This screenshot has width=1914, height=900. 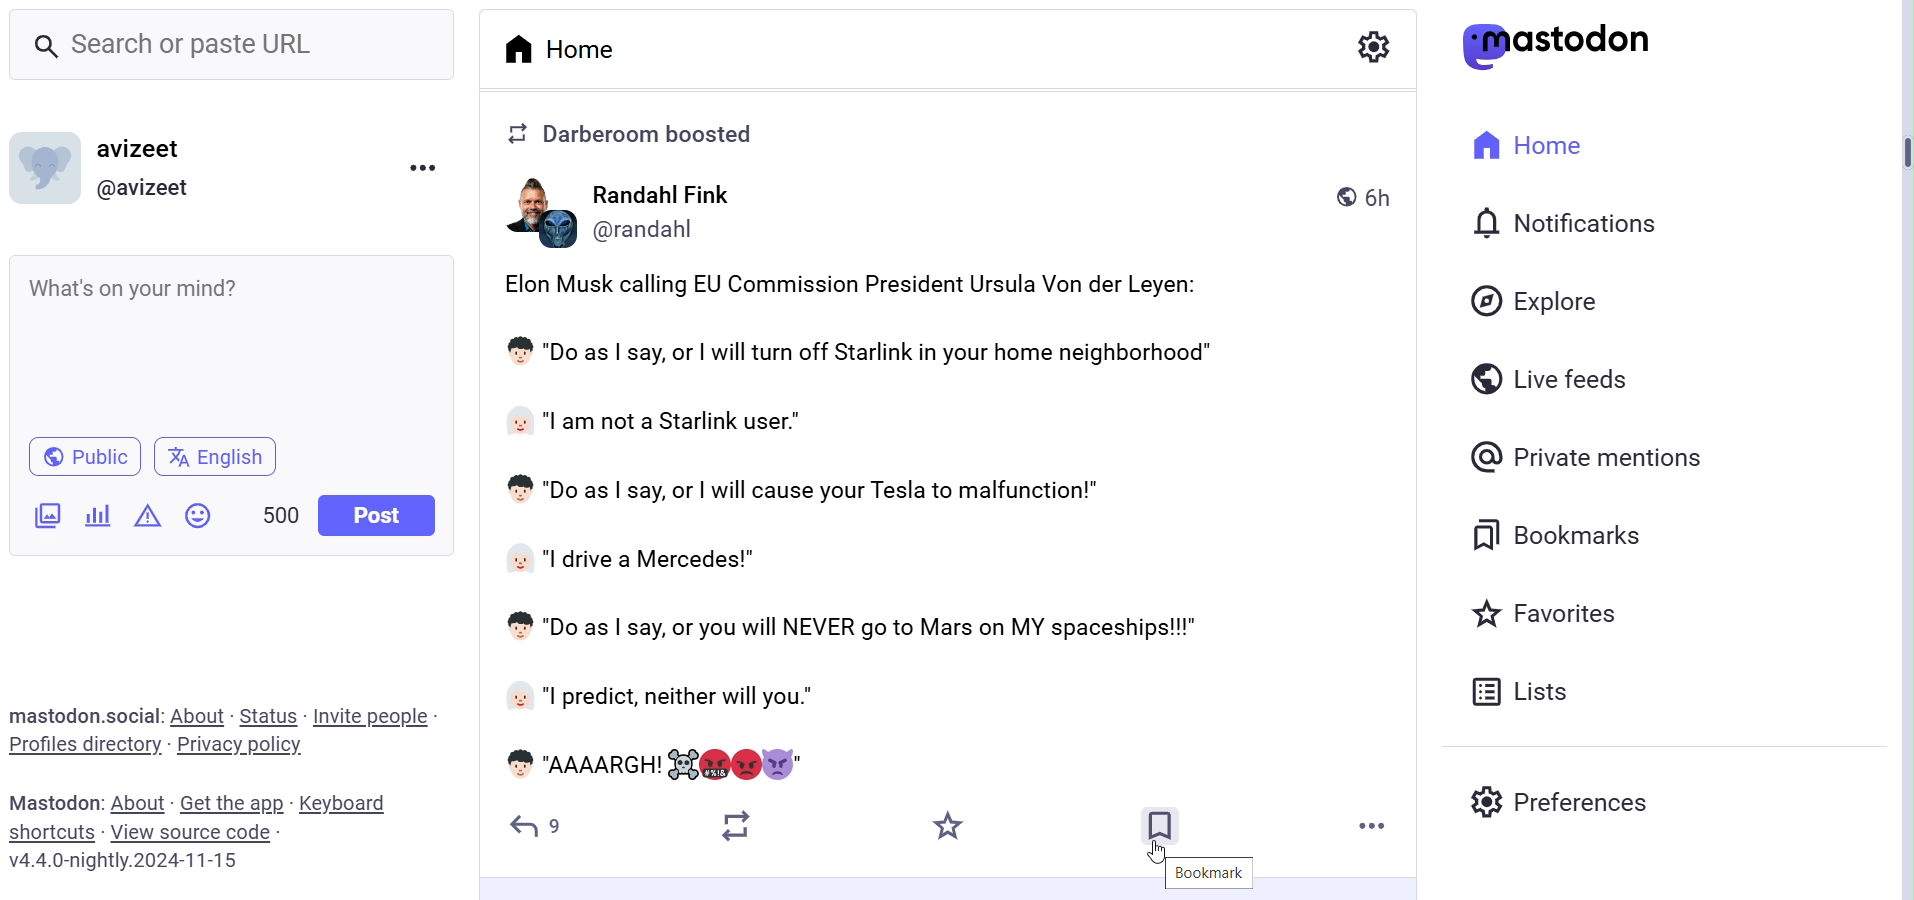 I want to click on “l am not a Starlink user.", so click(x=668, y=422).